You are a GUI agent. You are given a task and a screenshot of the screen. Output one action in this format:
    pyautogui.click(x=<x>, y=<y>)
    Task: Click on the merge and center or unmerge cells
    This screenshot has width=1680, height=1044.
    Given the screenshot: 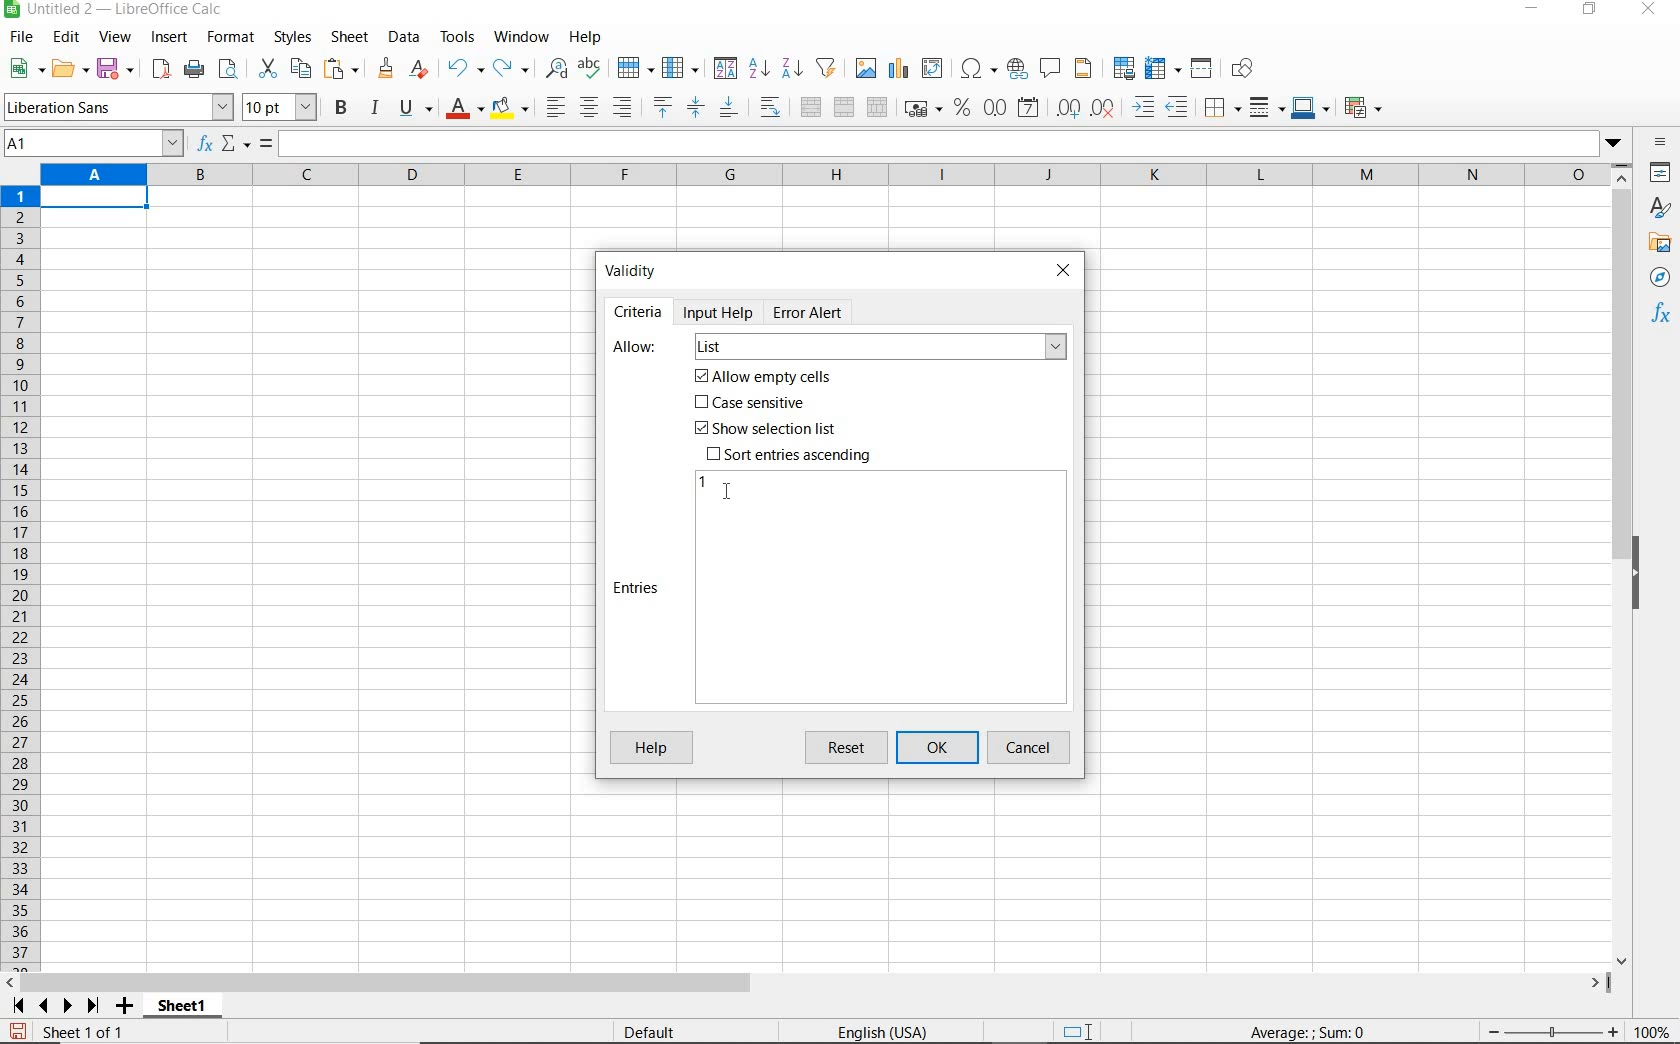 What is the action you would take?
    pyautogui.click(x=811, y=108)
    